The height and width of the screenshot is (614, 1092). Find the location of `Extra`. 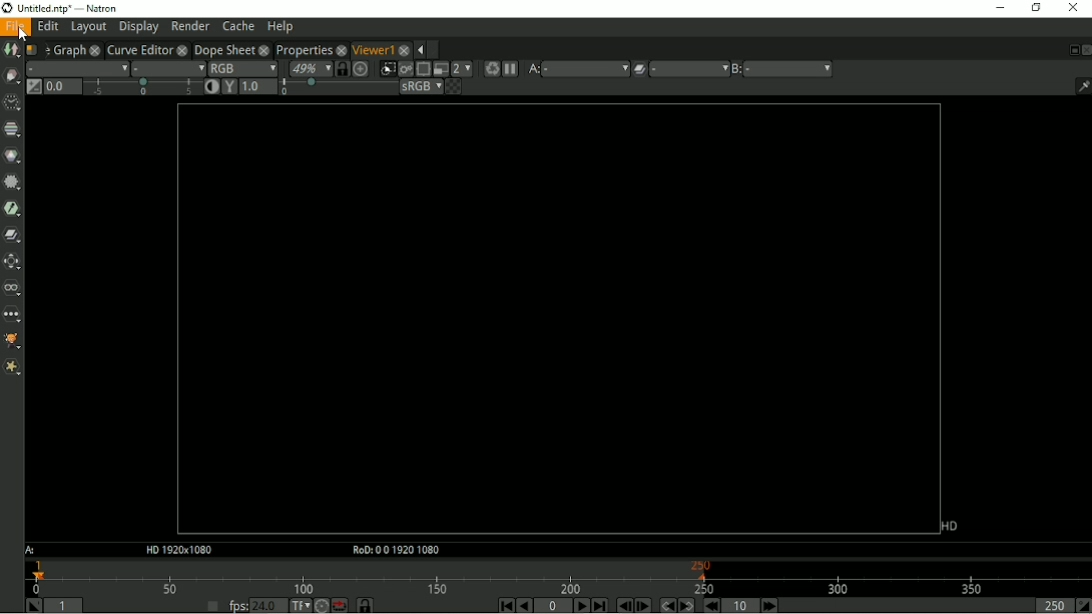

Extra is located at coordinates (12, 367).